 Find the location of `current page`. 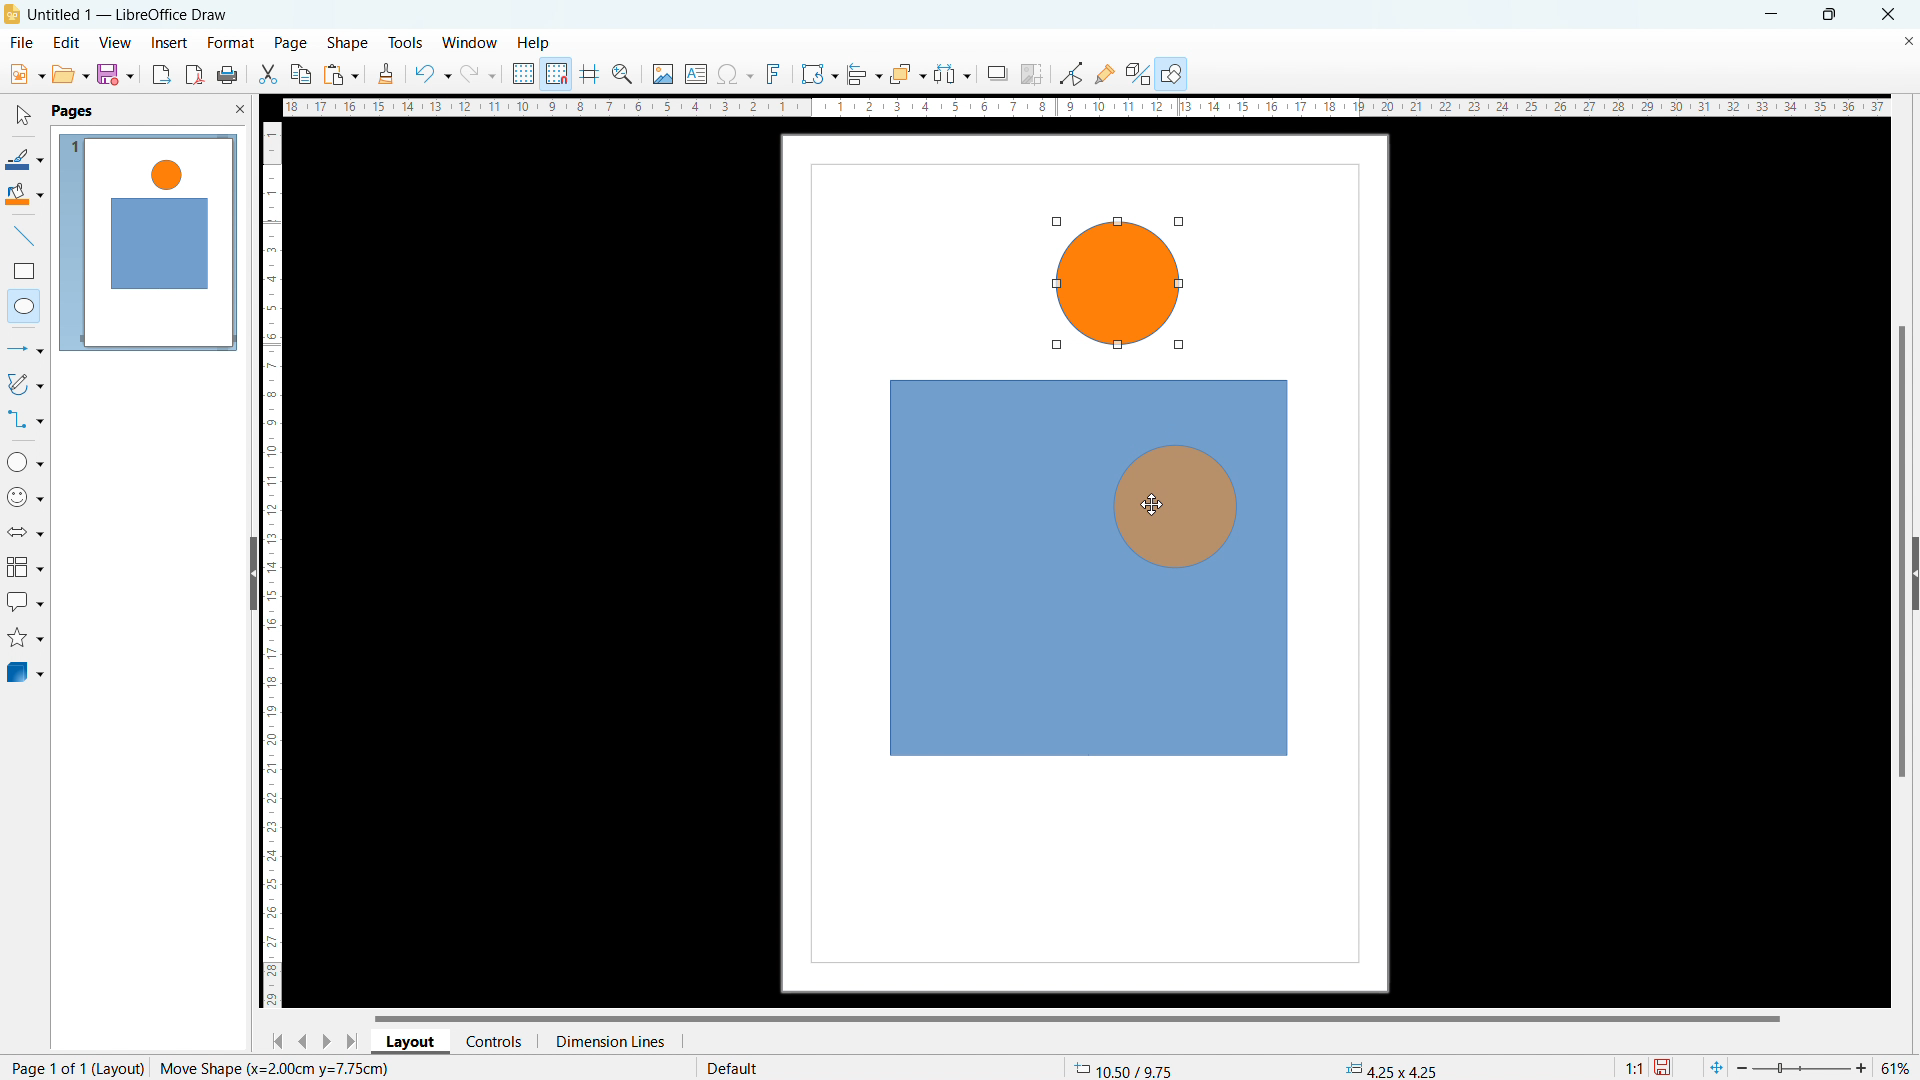

current page is located at coordinates (44, 1067).